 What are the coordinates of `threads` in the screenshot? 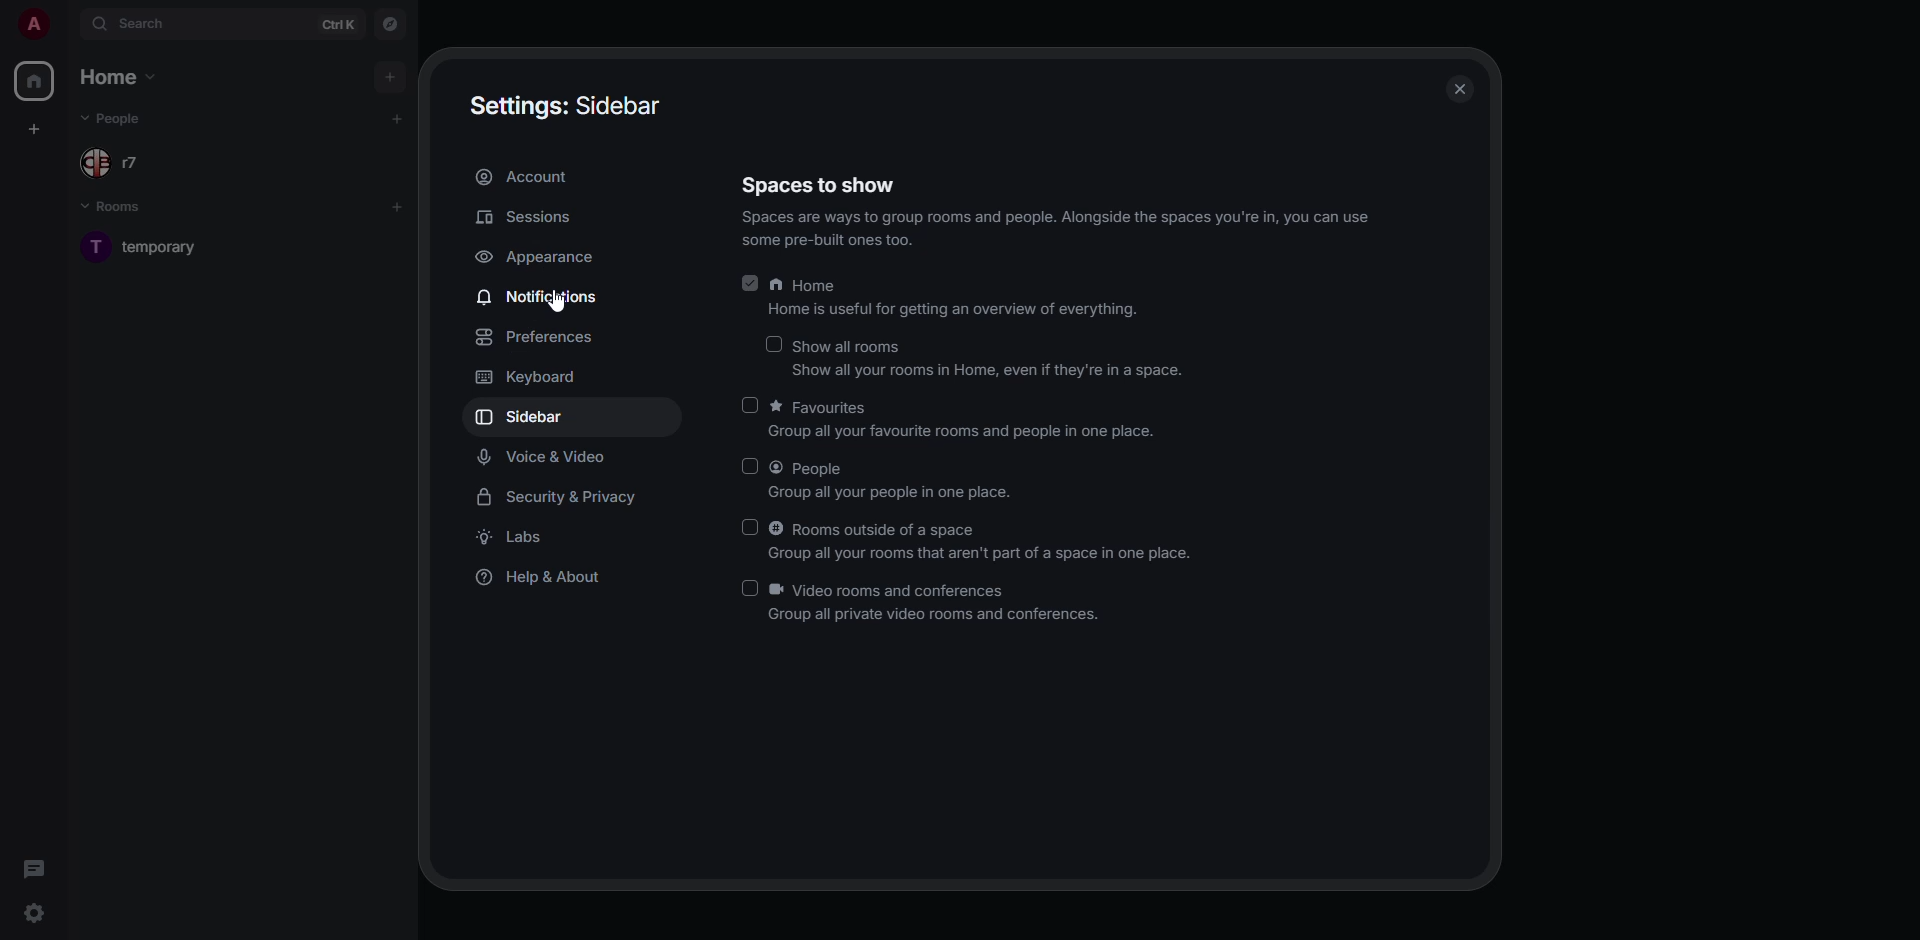 It's located at (33, 868).